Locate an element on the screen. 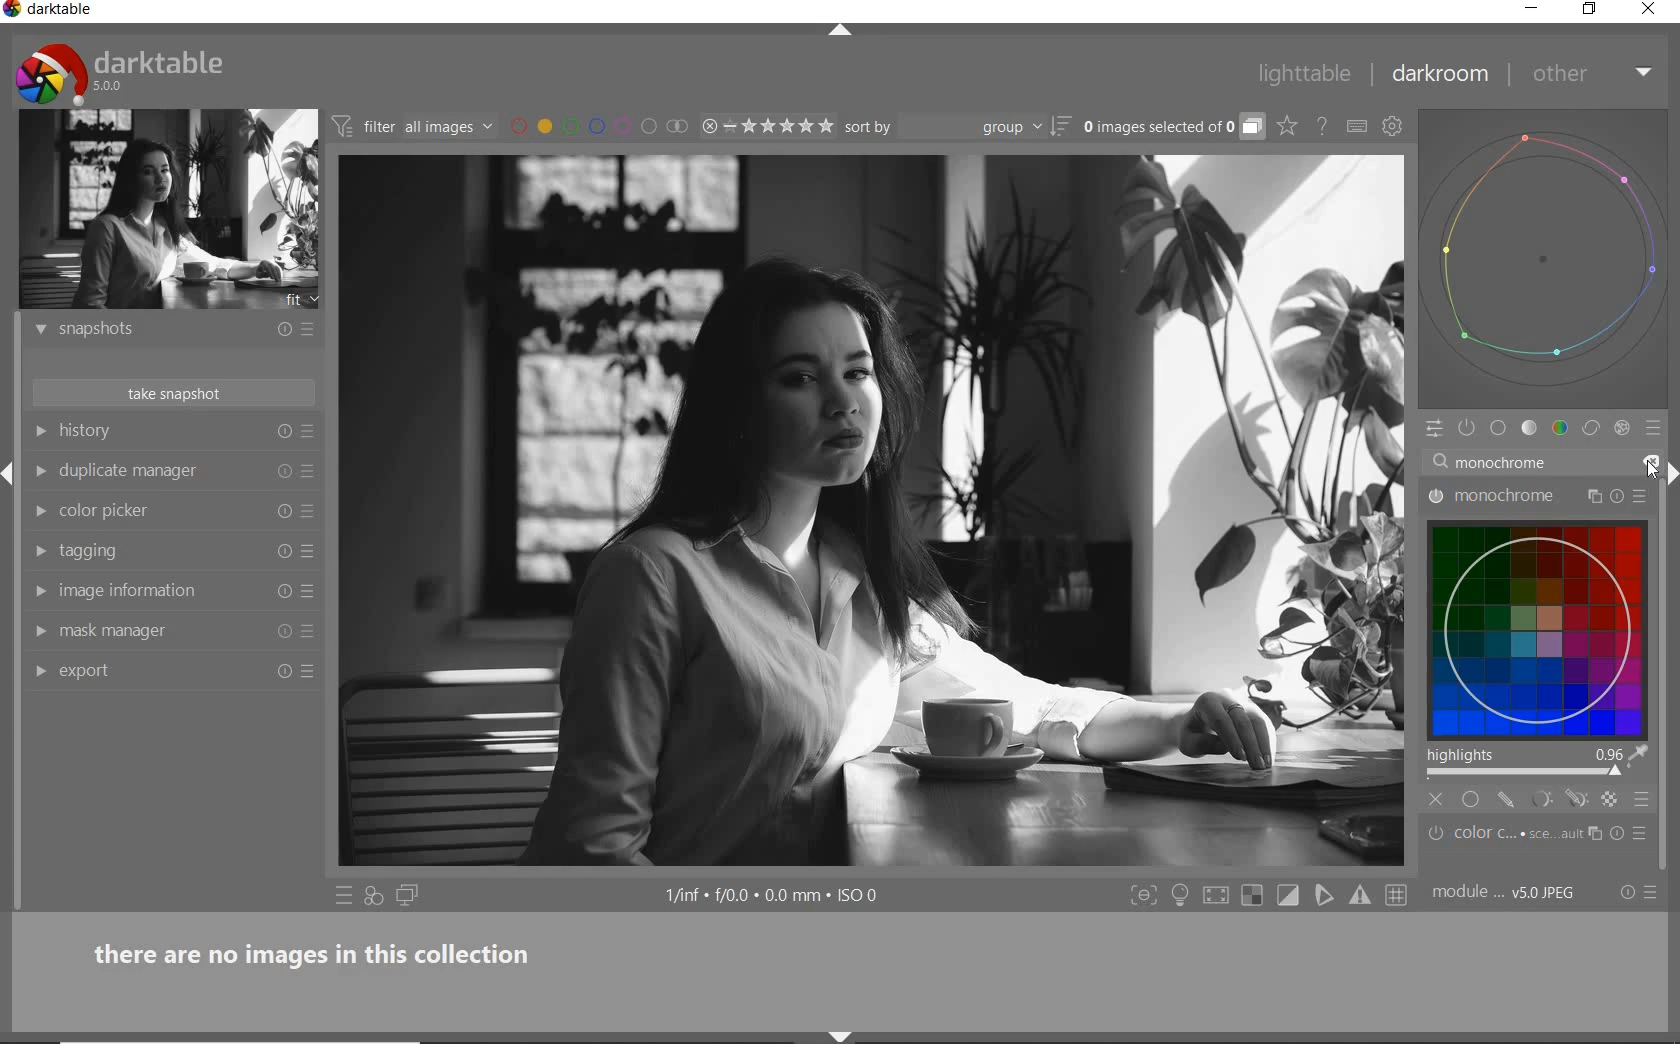 Image resolution: width=1680 pixels, height=1044 pixels. Expand/Collapse is located at coordinates (1670, 481).